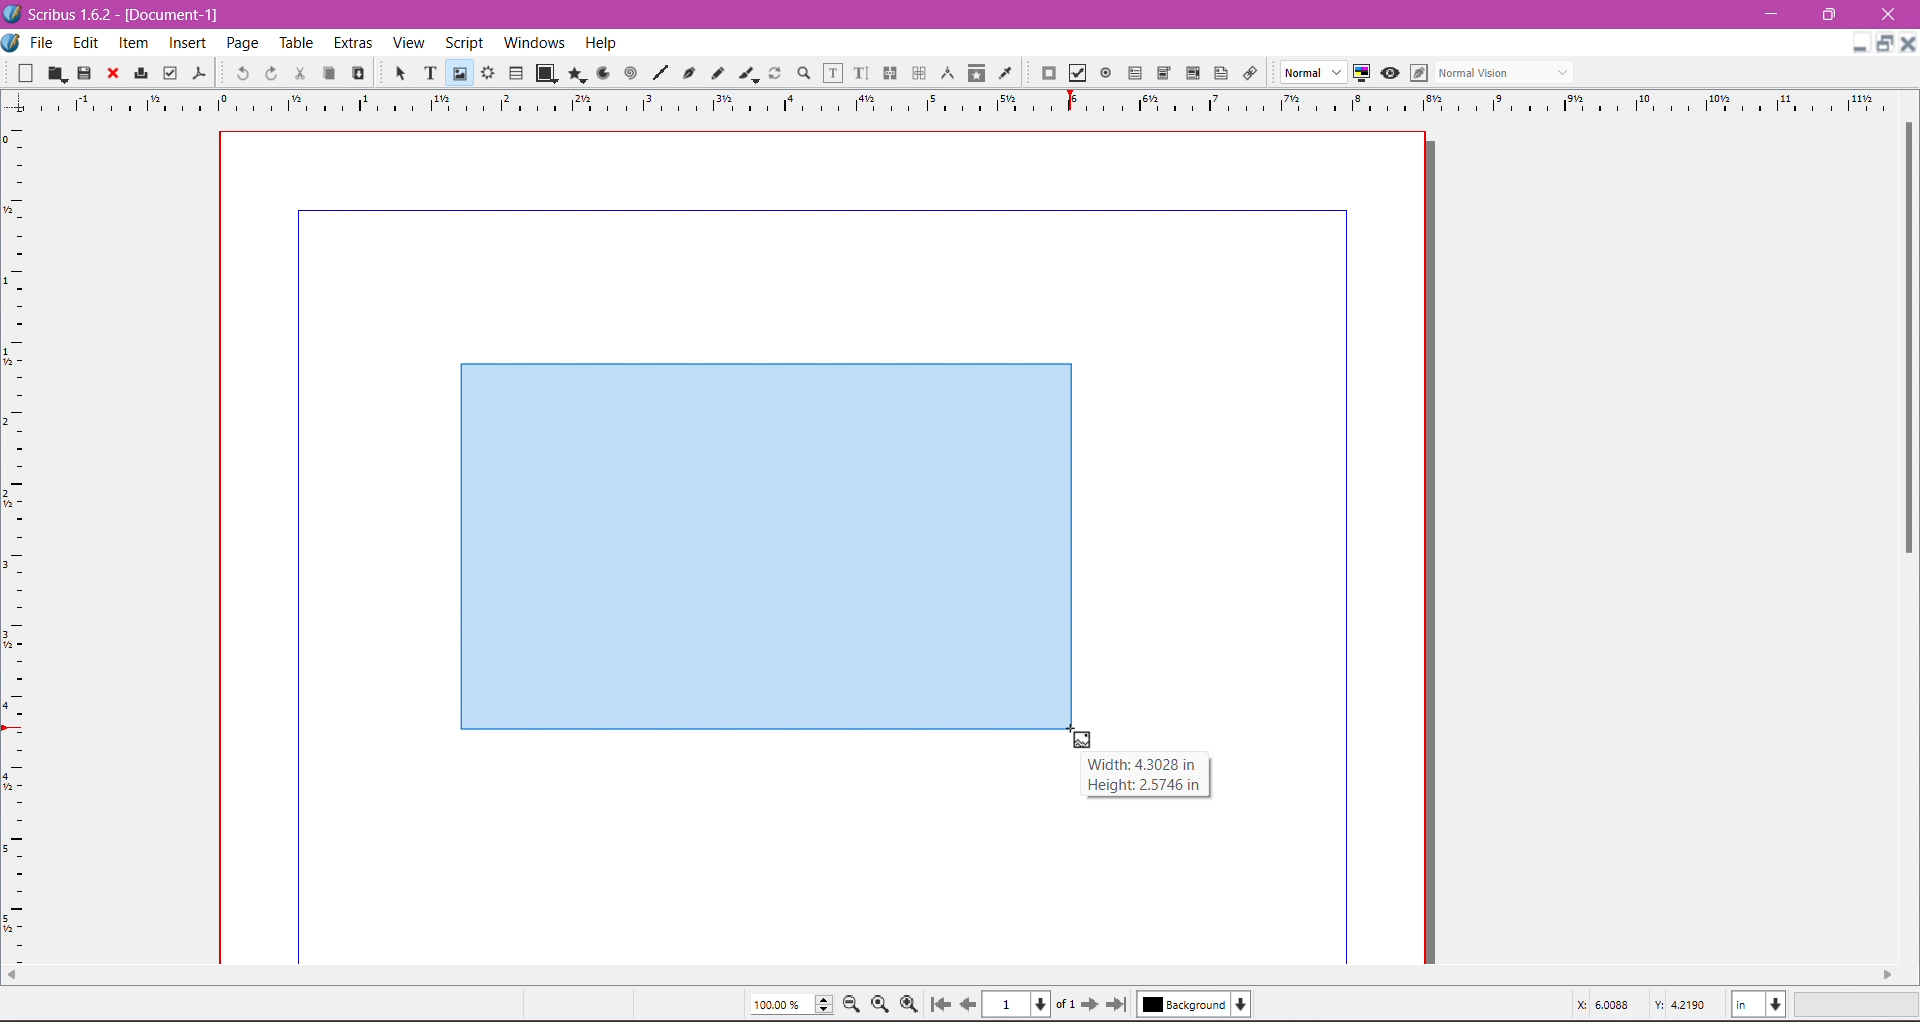  I want to click on Item, so click(132, 45).